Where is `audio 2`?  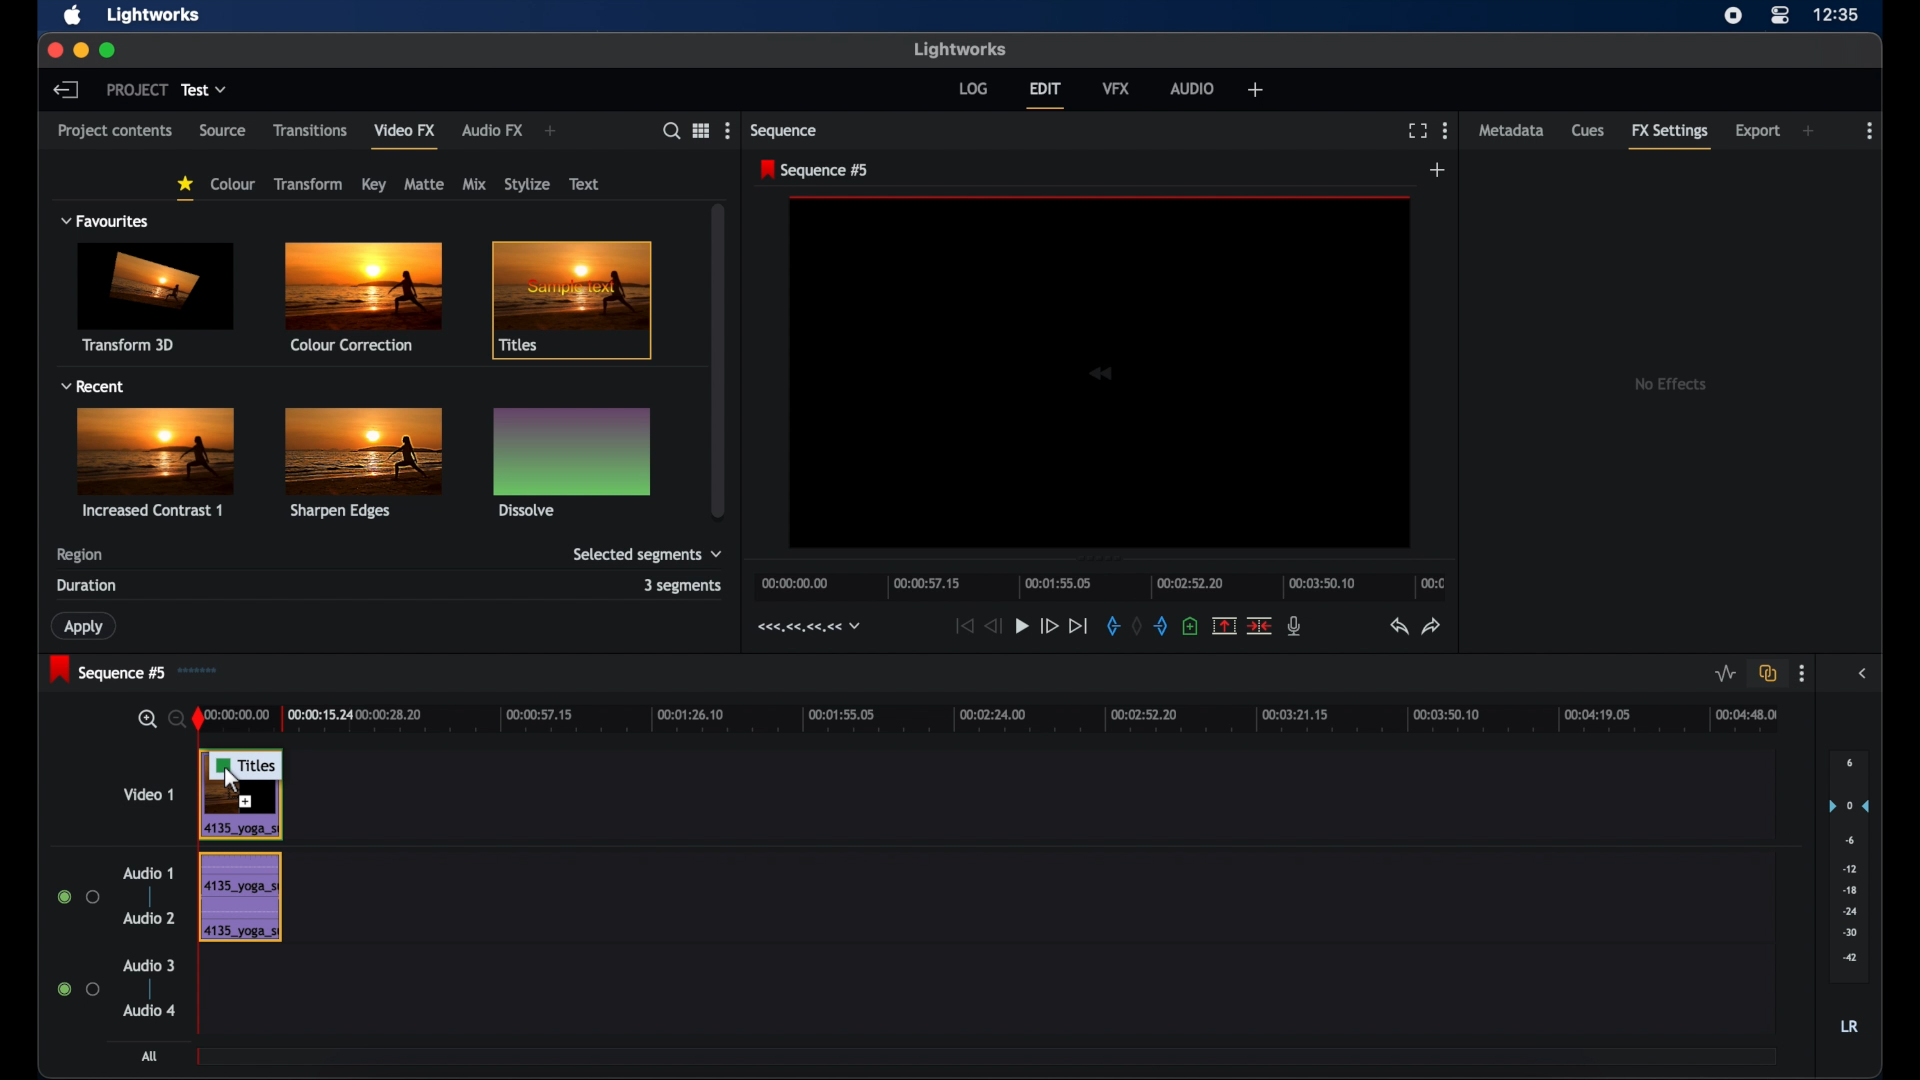
audio 2 is located at coordinates (148, 918).